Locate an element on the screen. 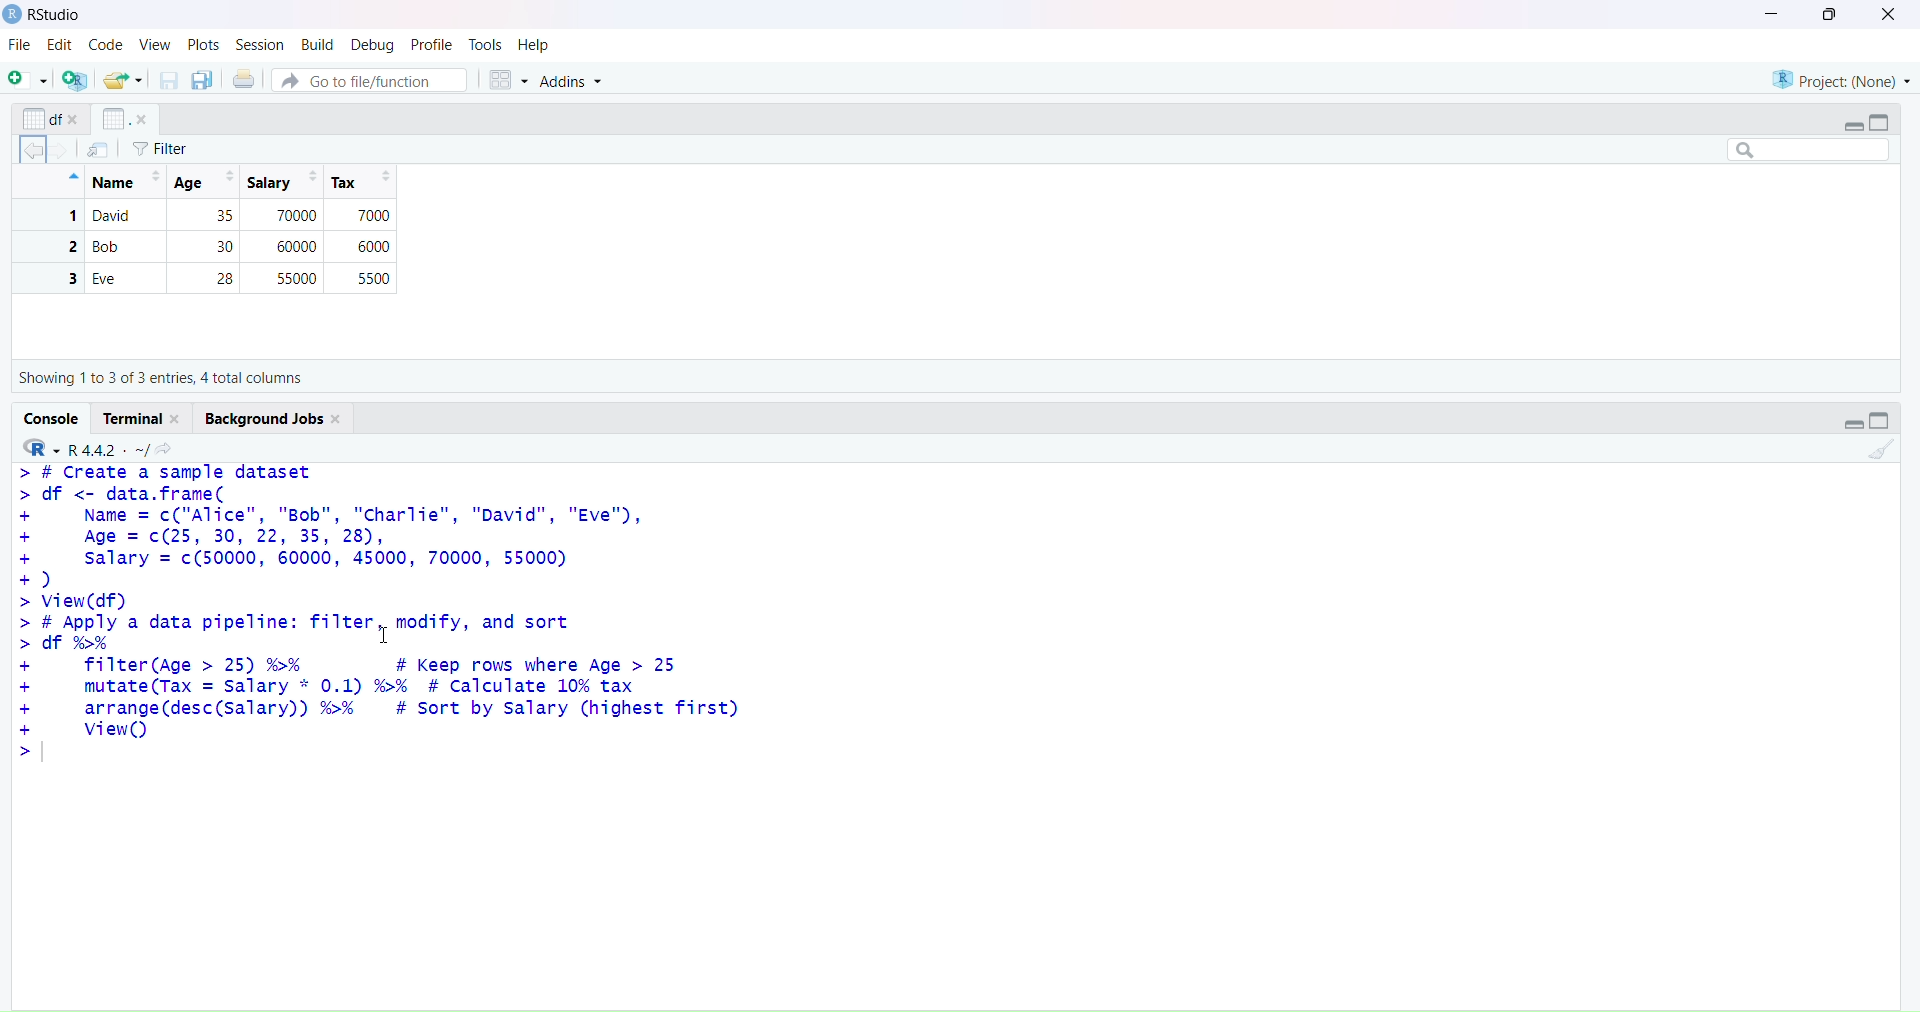 The height and width of the screenshot is (1012, 1920). > # create a sample dataset > df <- data.frame(+ Name = c("Alice", "Bob", "Charlie", "David", "Eve"),+ Age = c(25, 30, 22, 35, 28),+ salary = c(50000, 60000, 45000, 70000, 55000)+)>view(df) is located at coordinates (346, 537).